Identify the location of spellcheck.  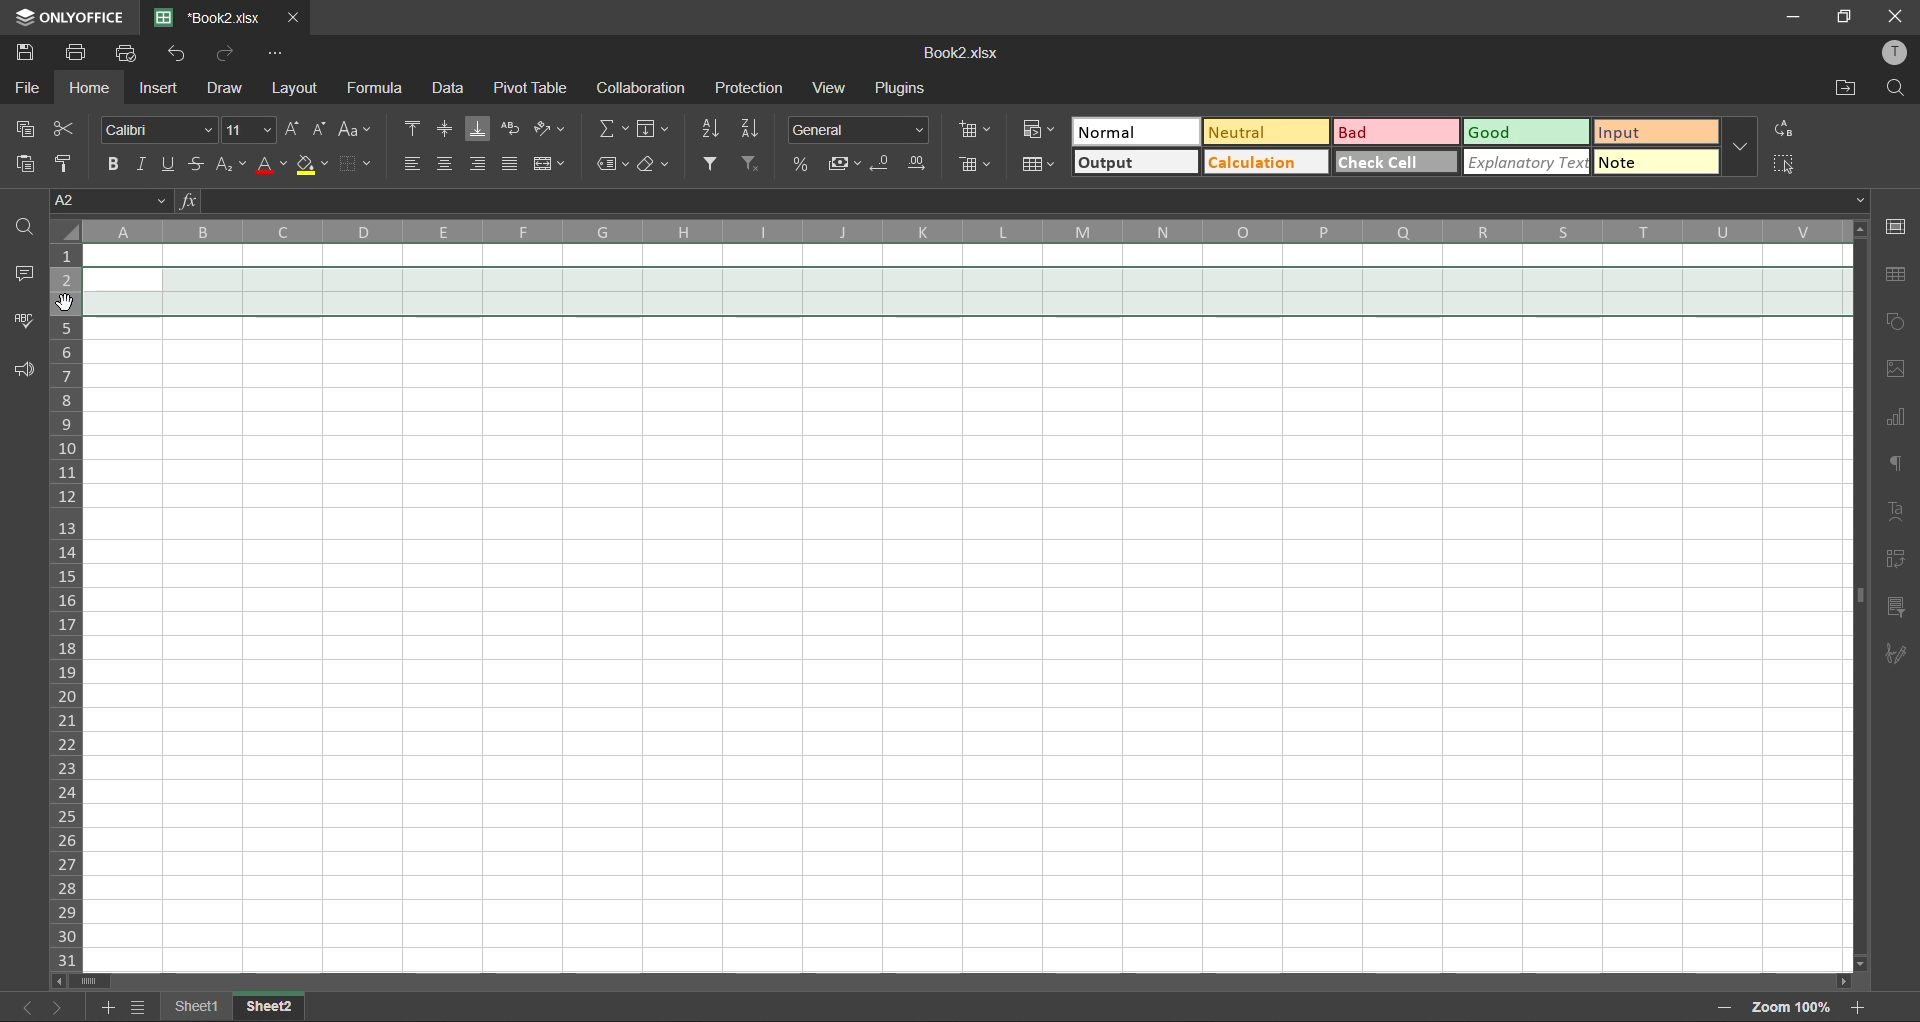
(24, 323).